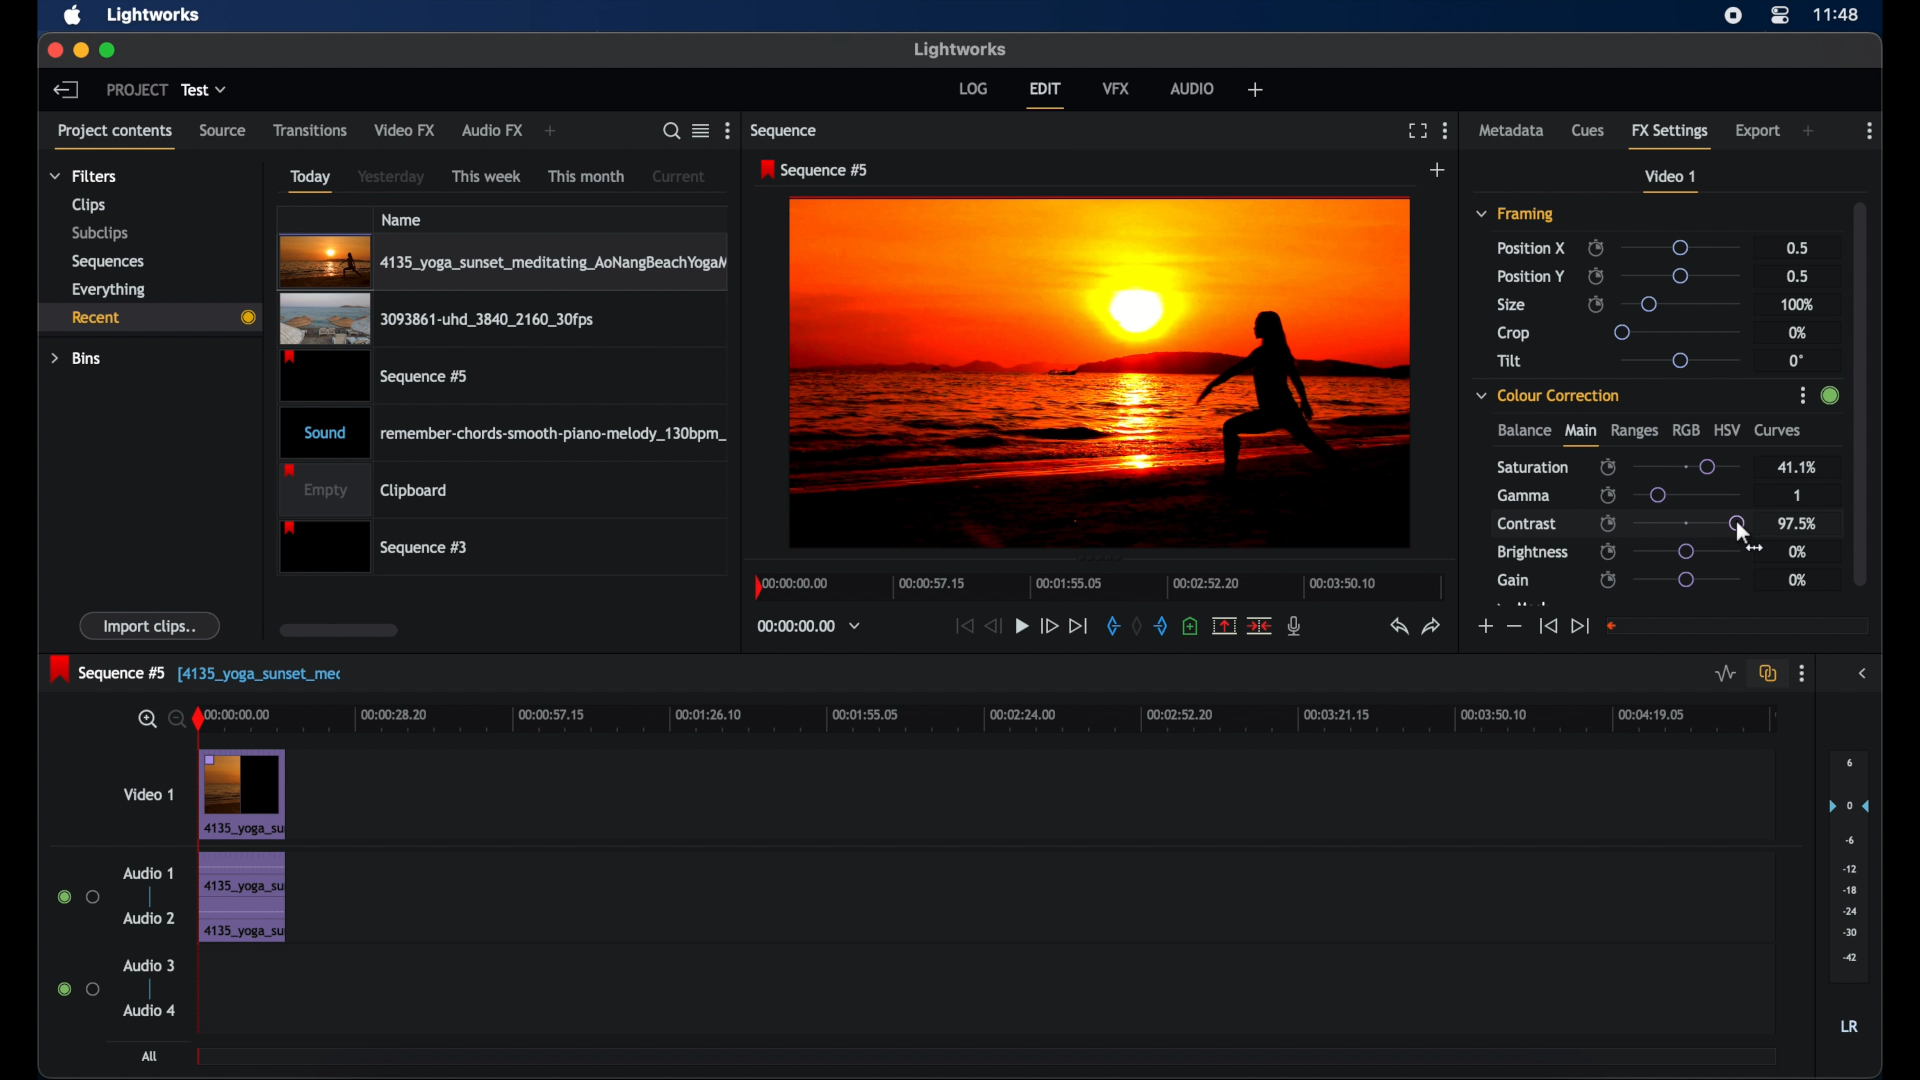  Describe the element at coordinates (206, 90) in the screenshot. I see `test` at that location.